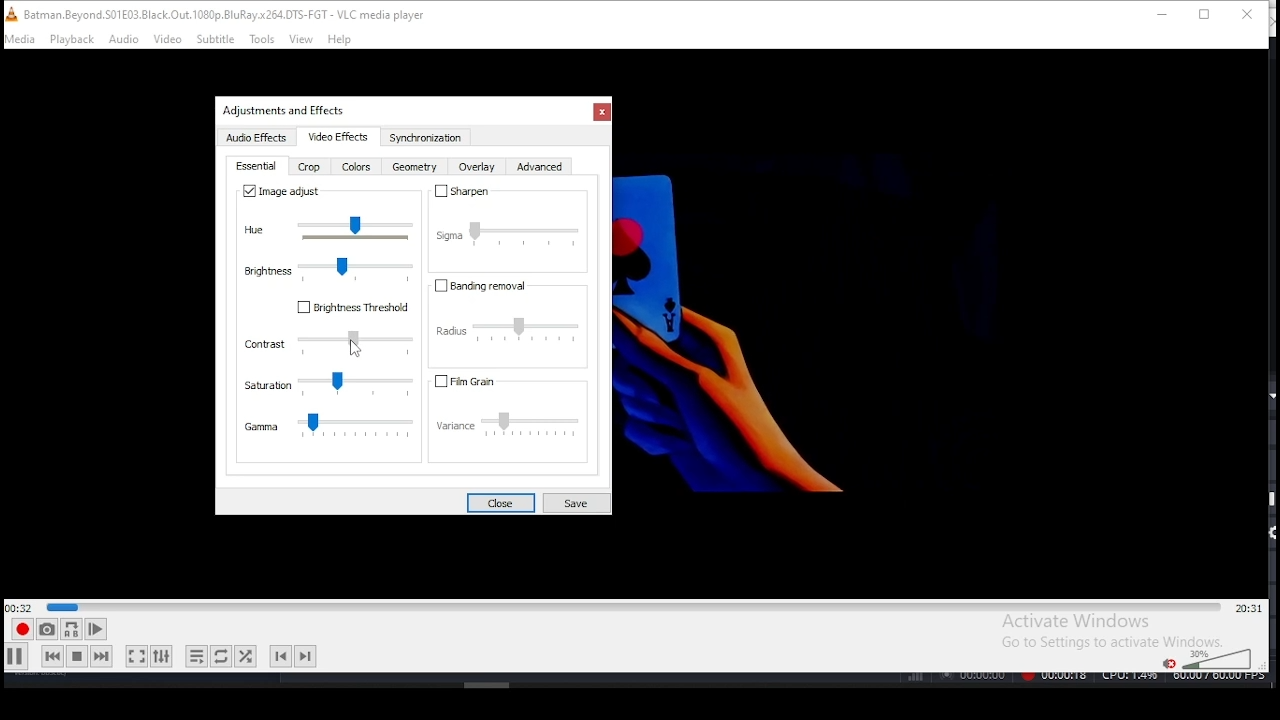  I want to click on gamma, so click(330, 428).